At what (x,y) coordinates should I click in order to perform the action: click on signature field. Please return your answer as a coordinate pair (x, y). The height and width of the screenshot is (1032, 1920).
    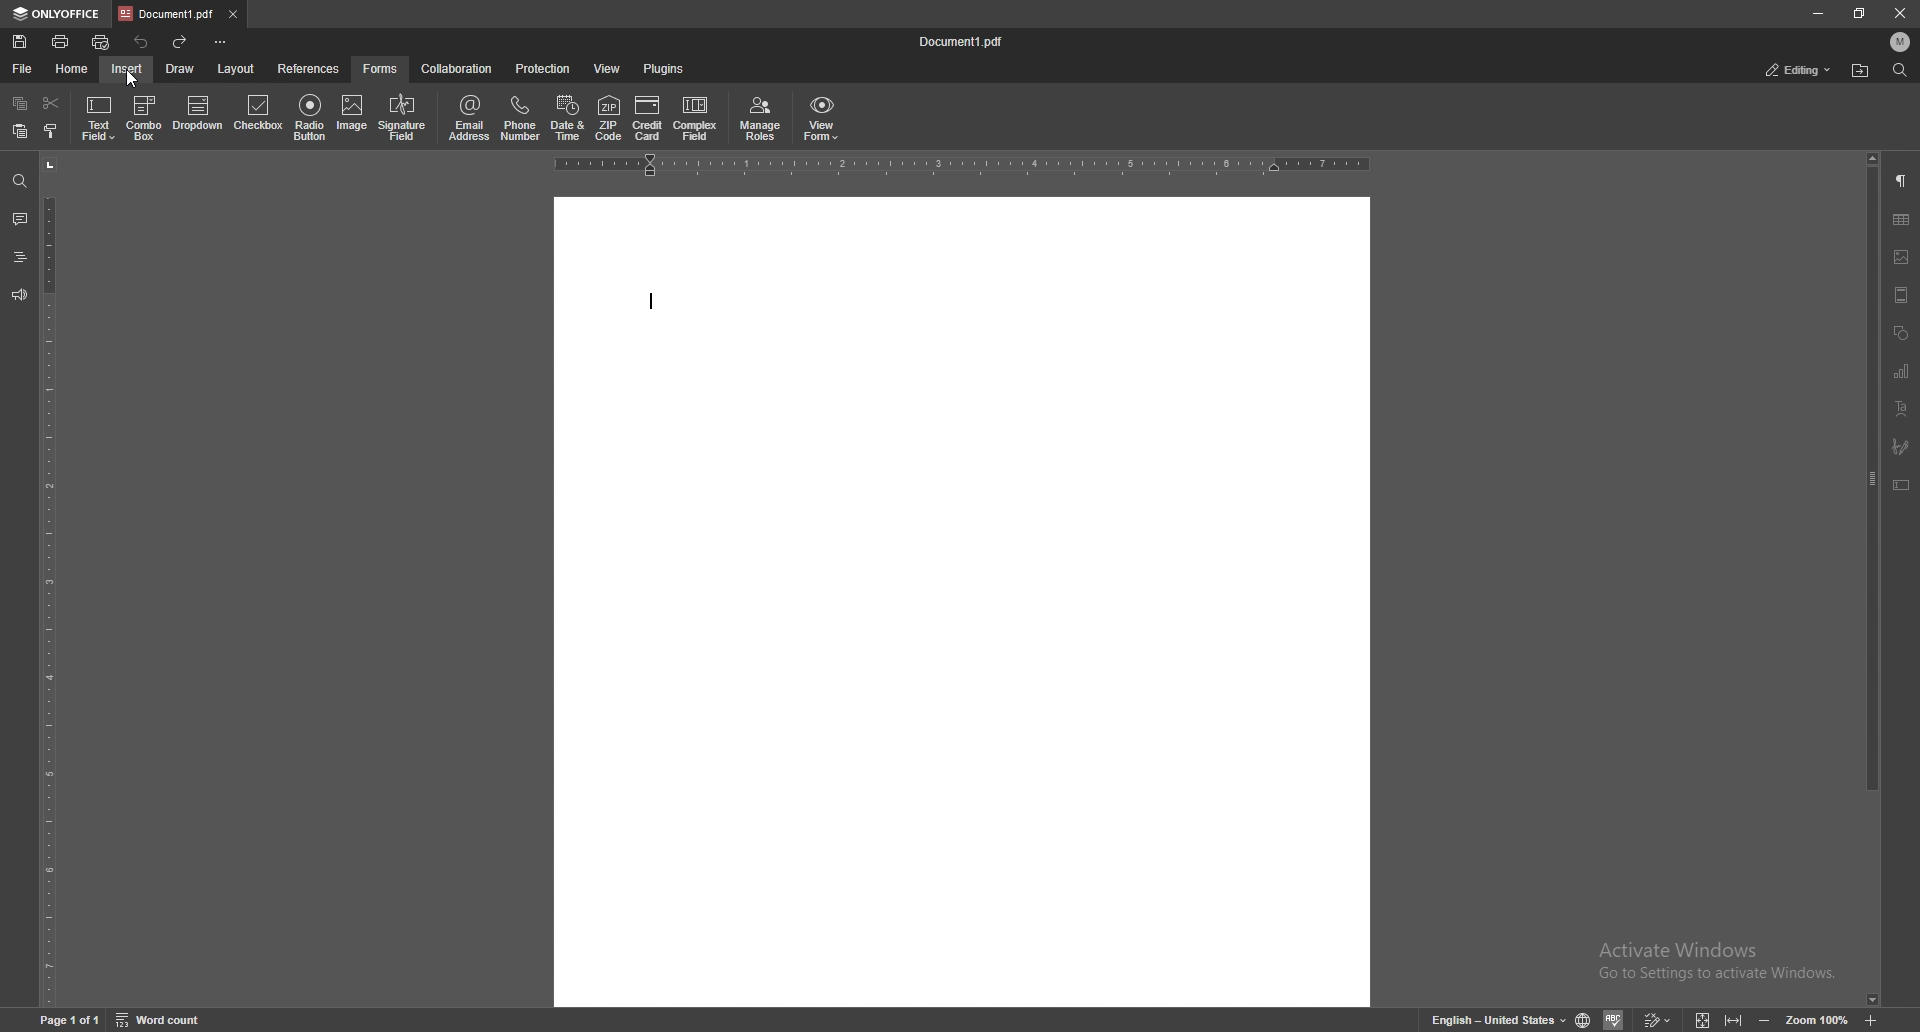
    Looking at the image, I should click on (403, 118).